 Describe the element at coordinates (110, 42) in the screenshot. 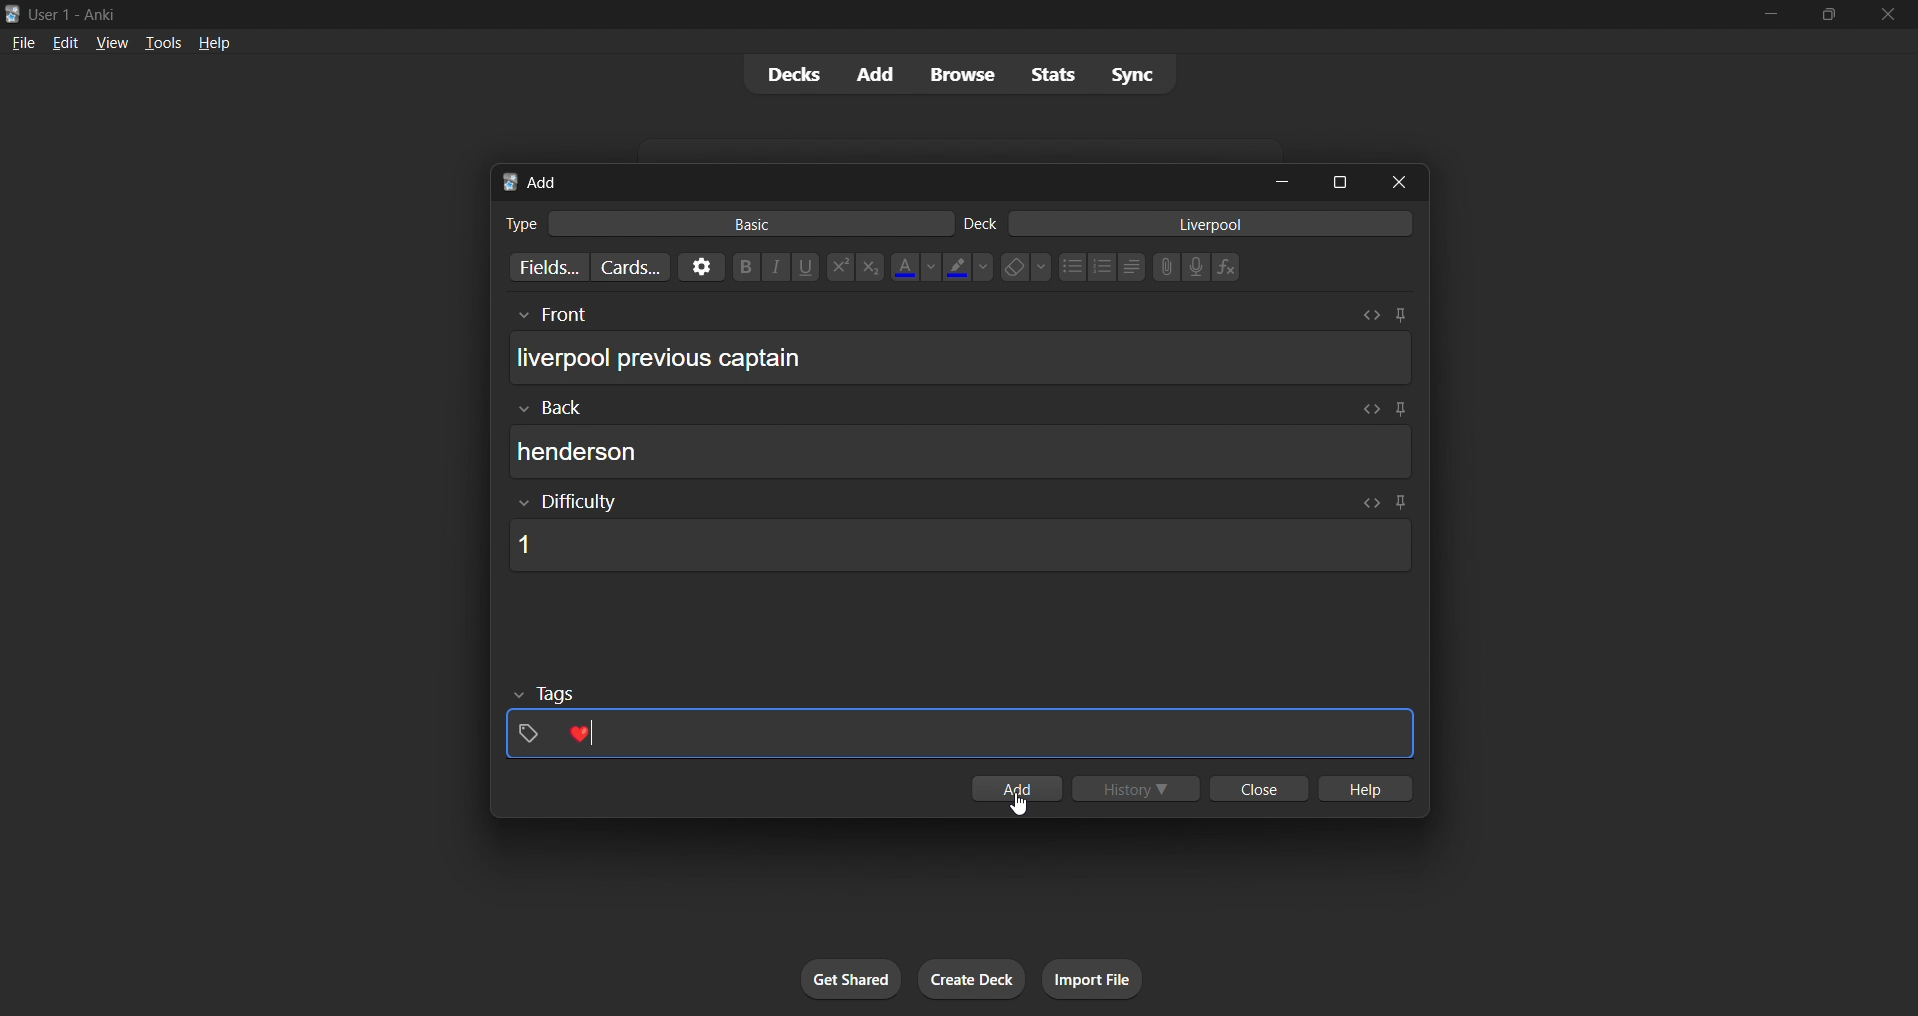

I see `view` at that location.